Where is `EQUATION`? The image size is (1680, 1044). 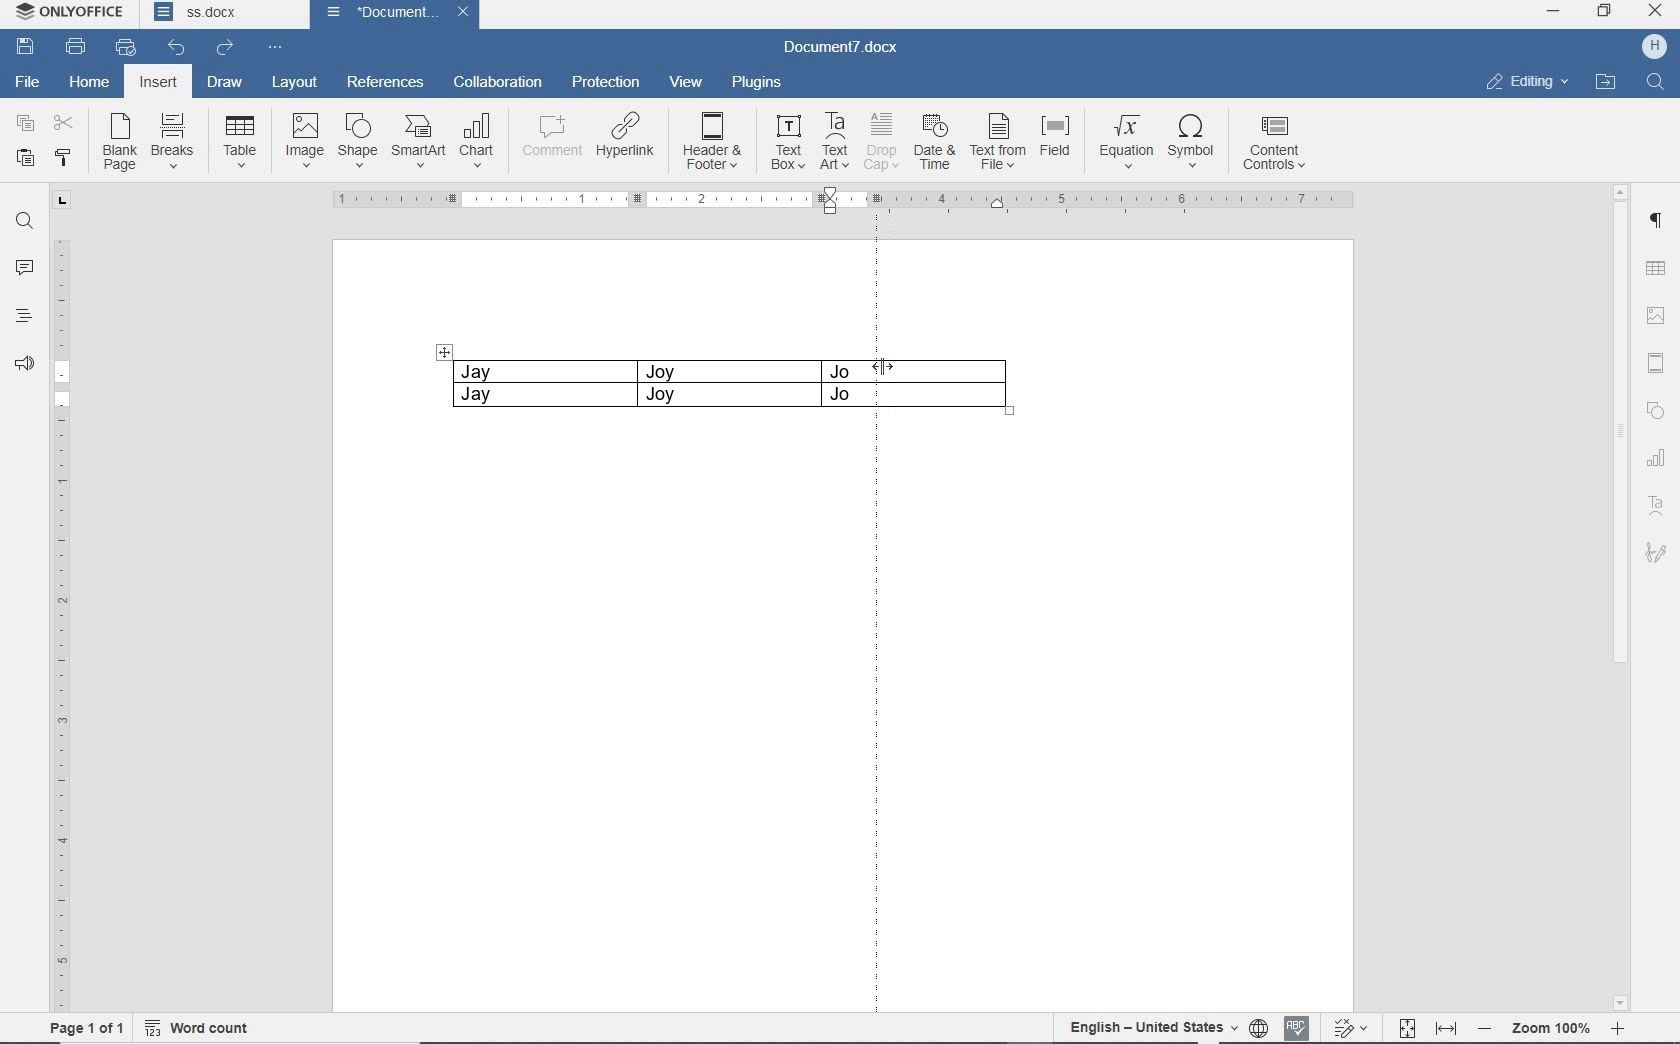 EQUATION is located at coordinates (1124, 141).